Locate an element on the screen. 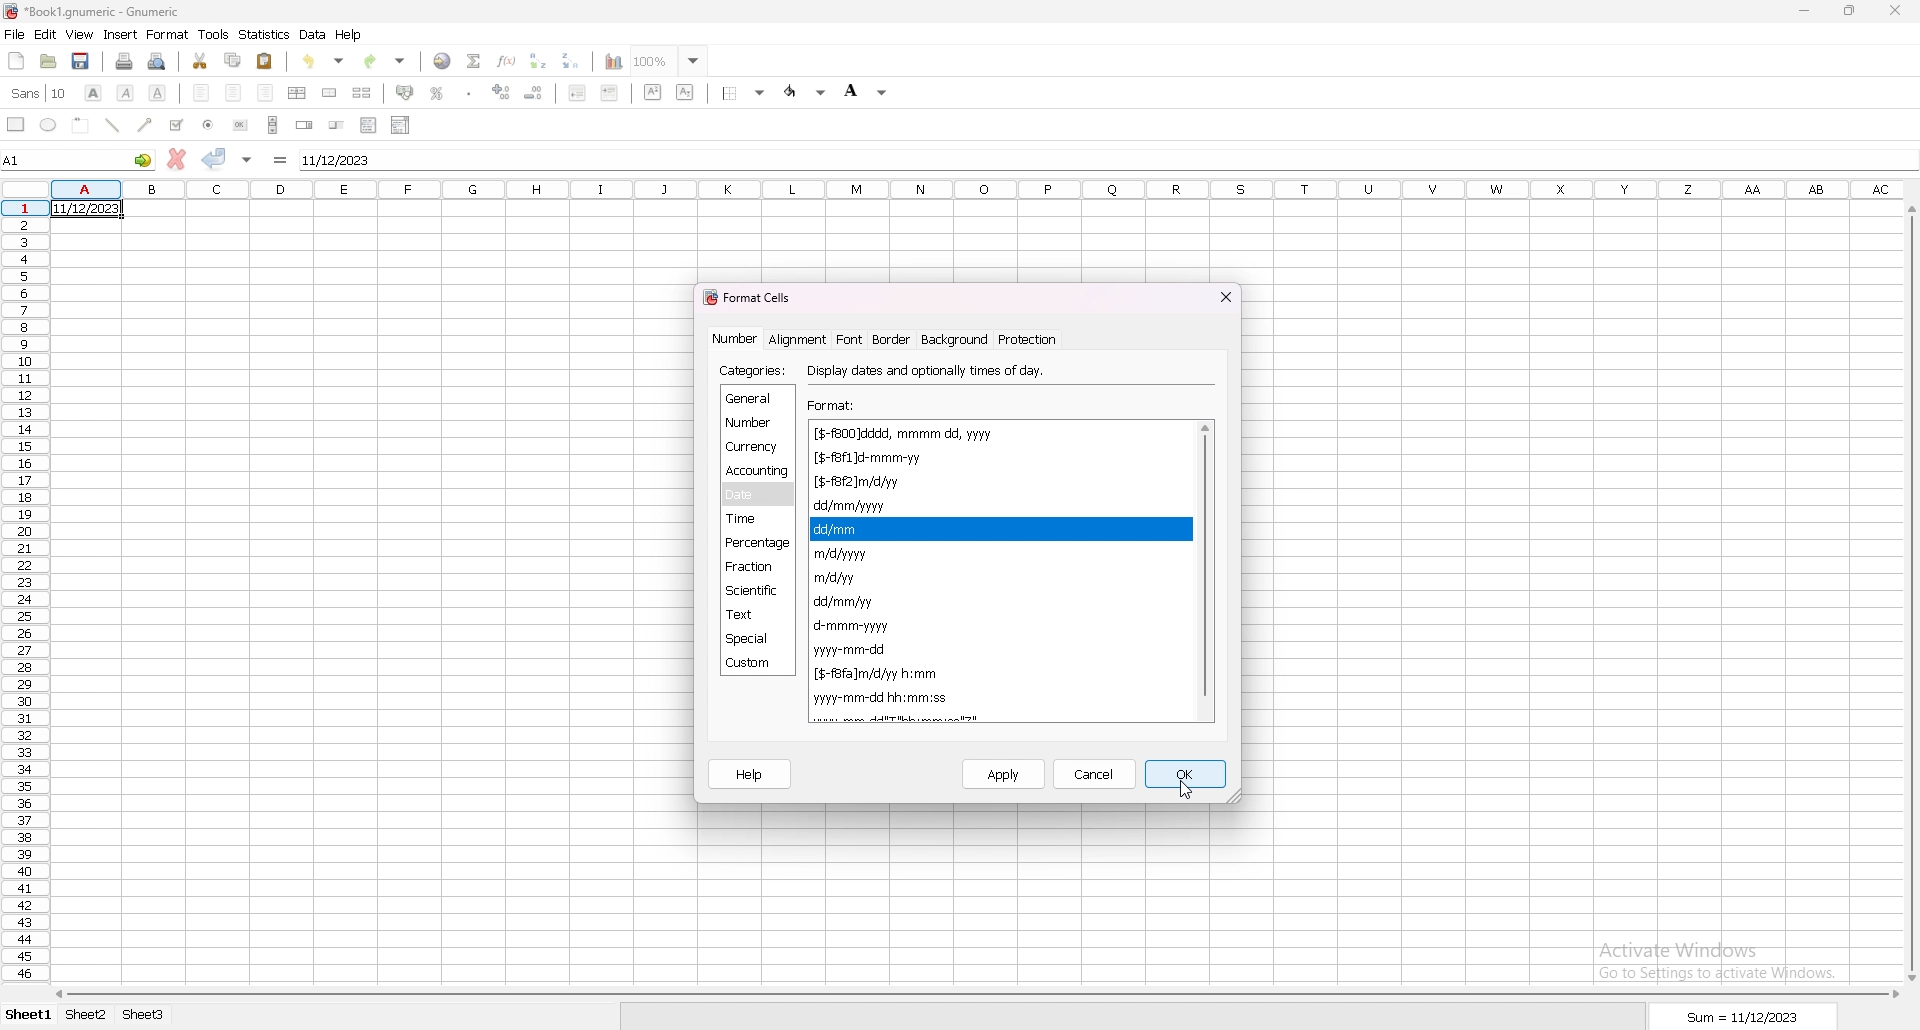  close is located at coordinates (1897, 11).